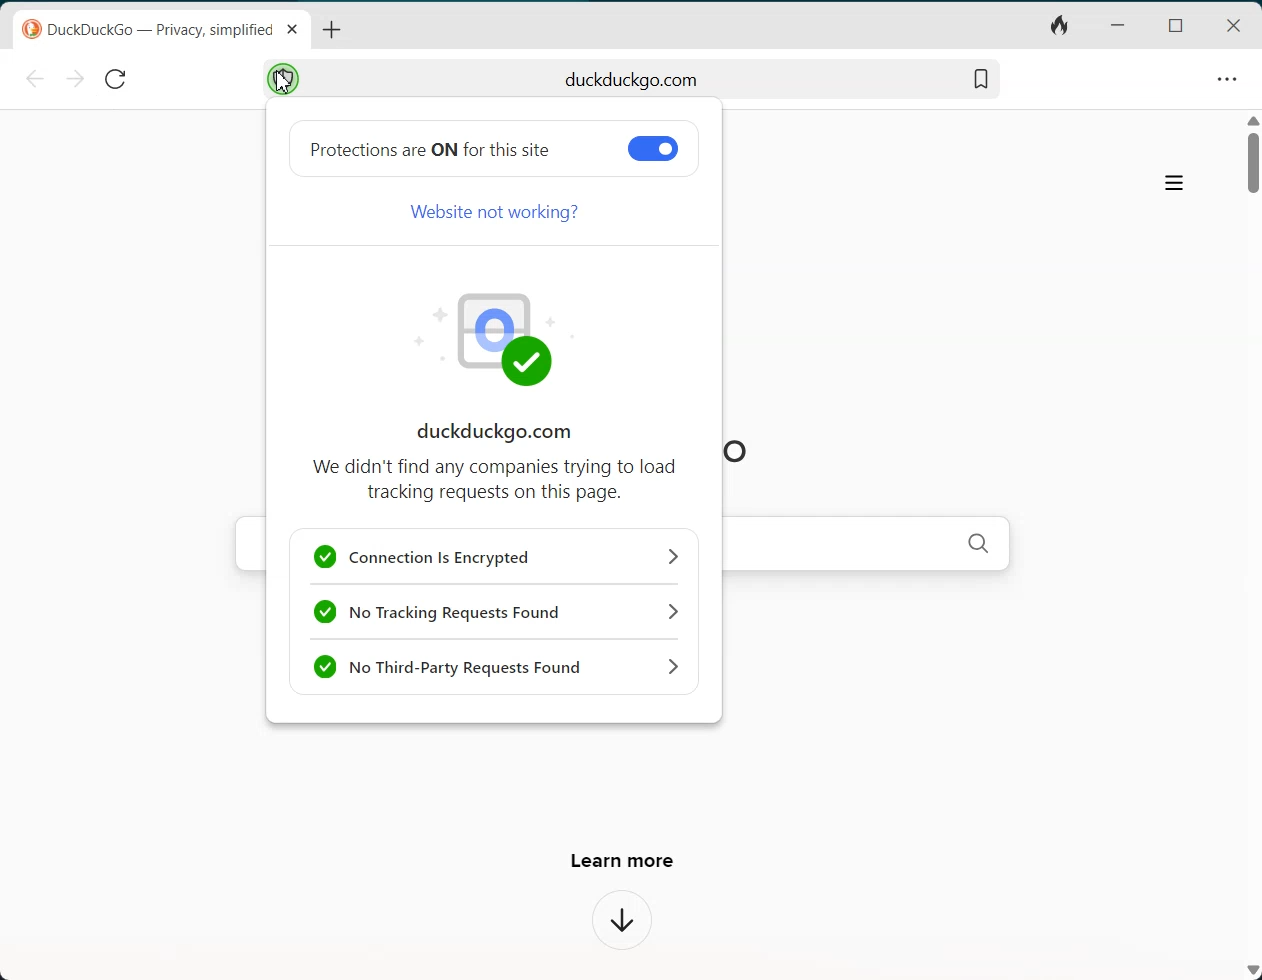  I want to click on add new tab, so click(332, 31).